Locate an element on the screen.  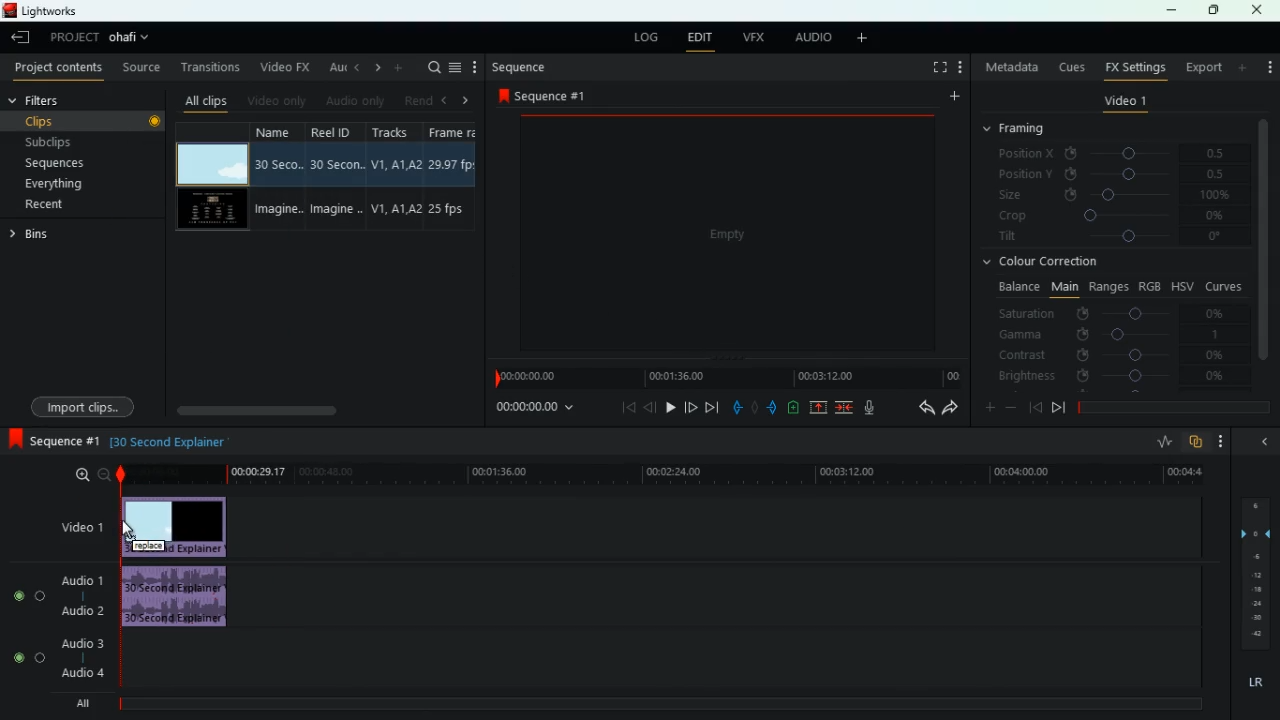
close is located at coordinates (1258, 10).